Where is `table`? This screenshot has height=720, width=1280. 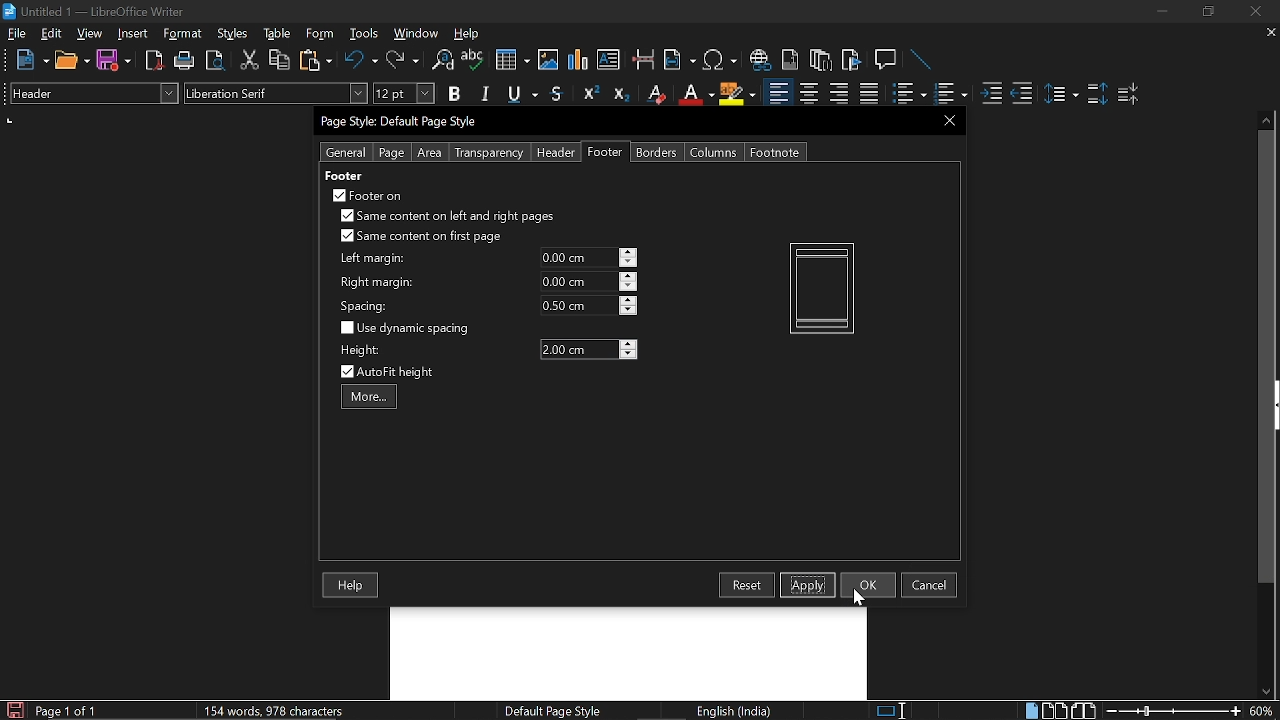
table is located at coordinates (278, 34).